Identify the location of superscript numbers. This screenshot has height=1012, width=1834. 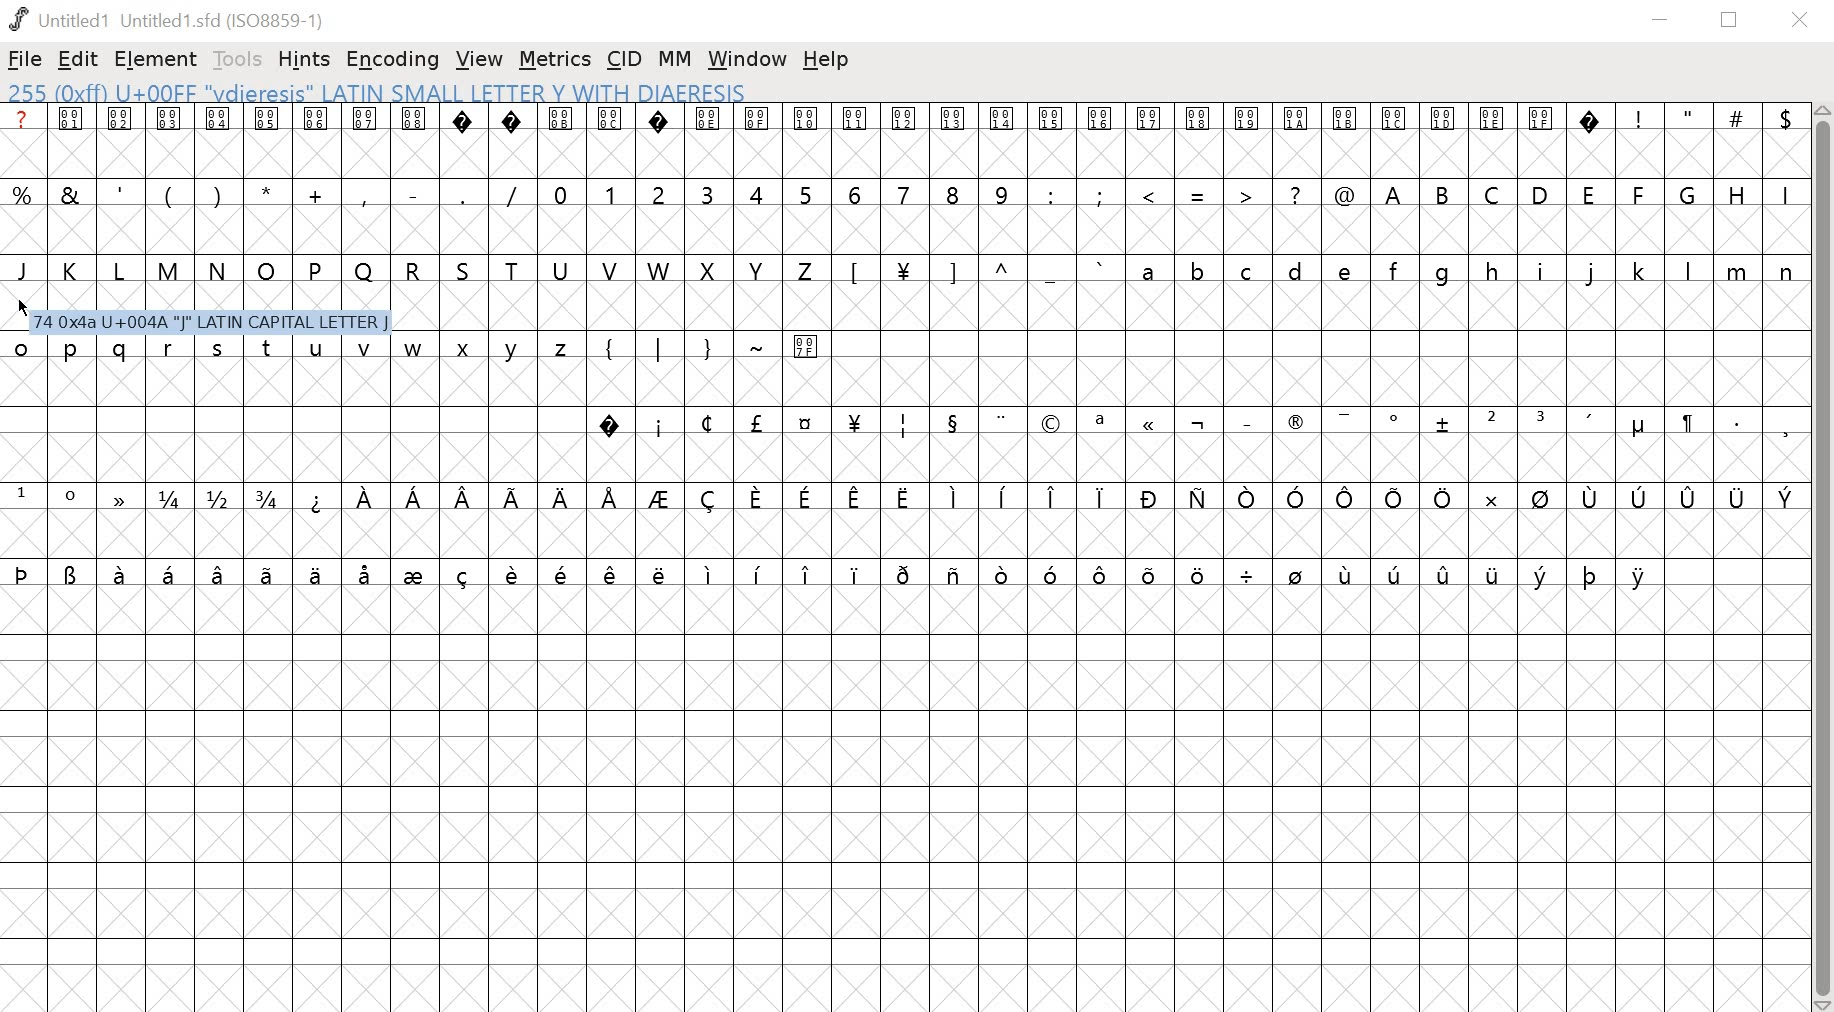
(47, 495).